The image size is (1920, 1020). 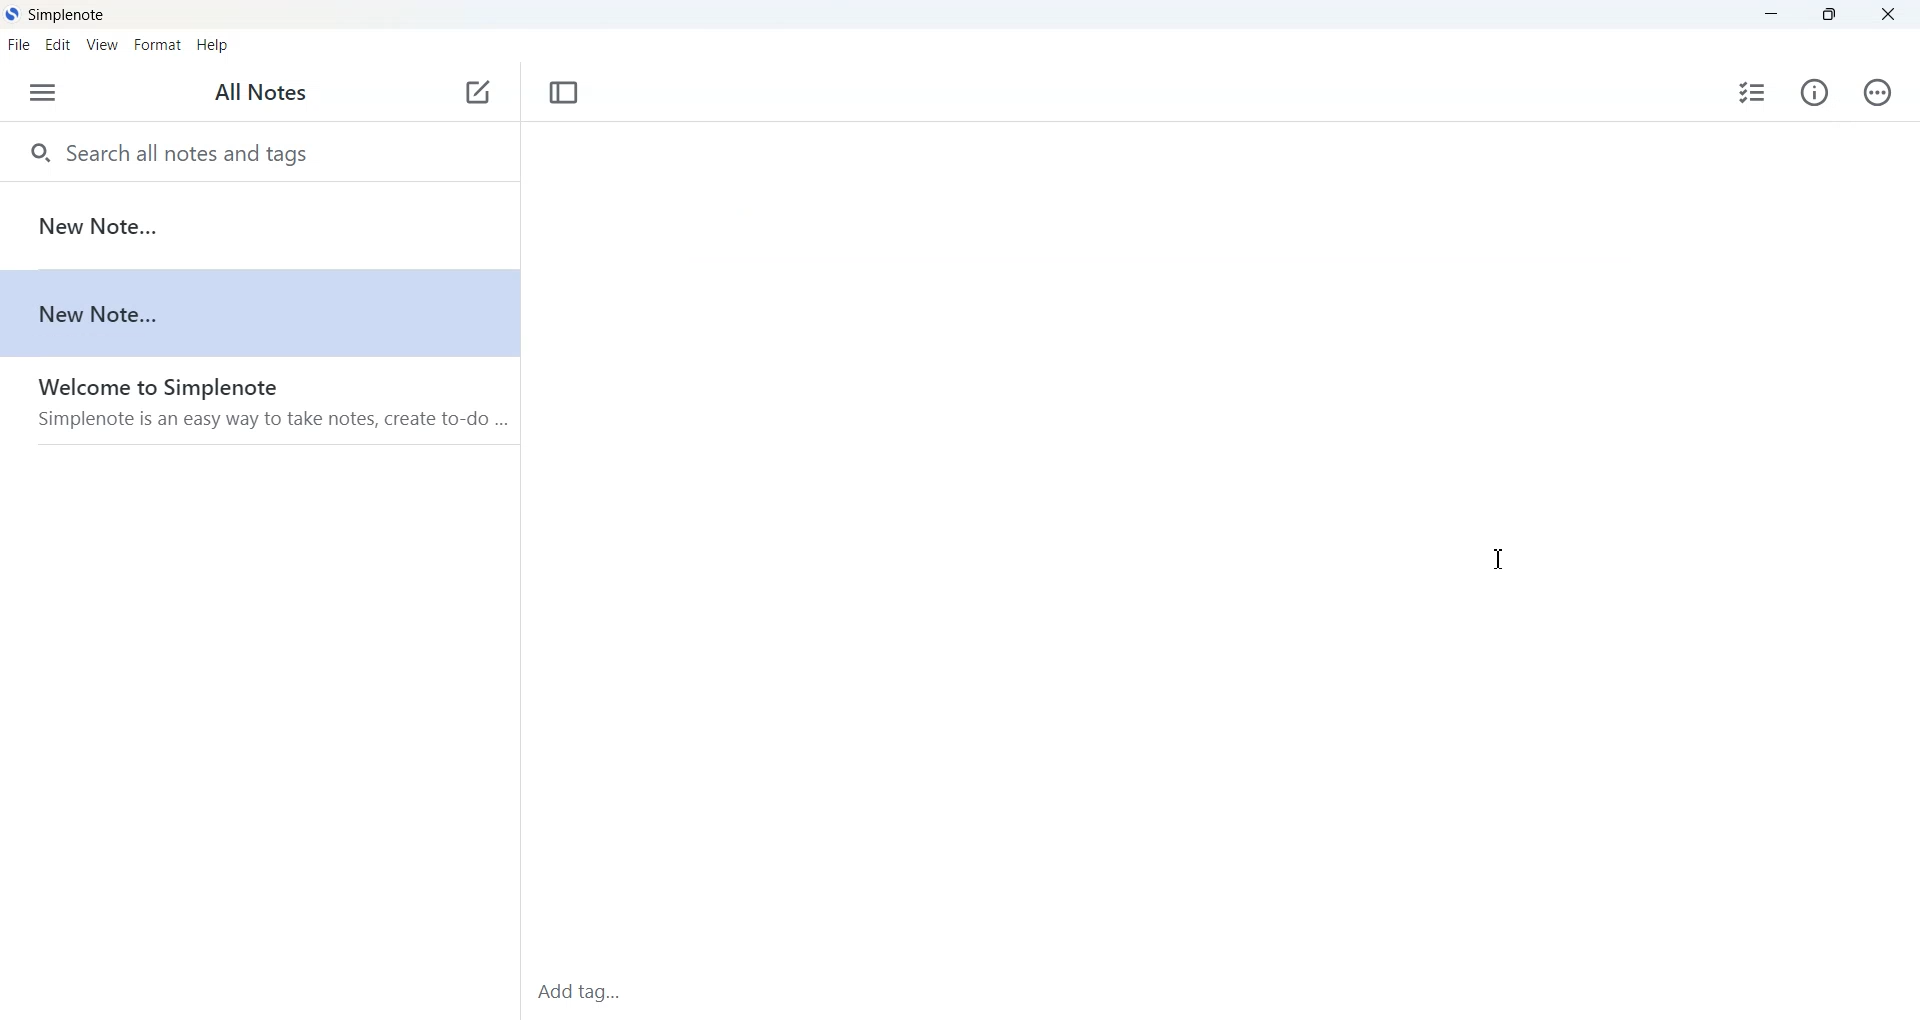 I want to click on Actions, so click(x=1878, y=92).